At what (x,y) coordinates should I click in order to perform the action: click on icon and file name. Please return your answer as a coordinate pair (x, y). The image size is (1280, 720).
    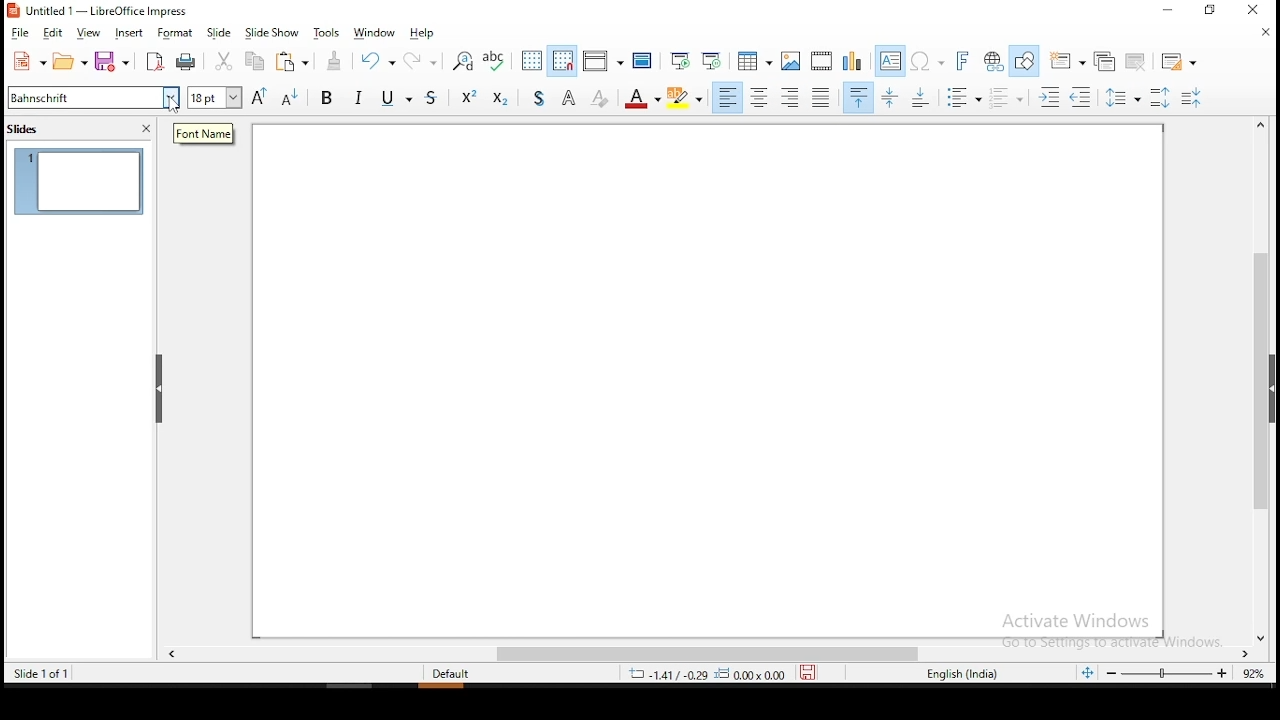
    Looking at the image, I should click on (103, 12).